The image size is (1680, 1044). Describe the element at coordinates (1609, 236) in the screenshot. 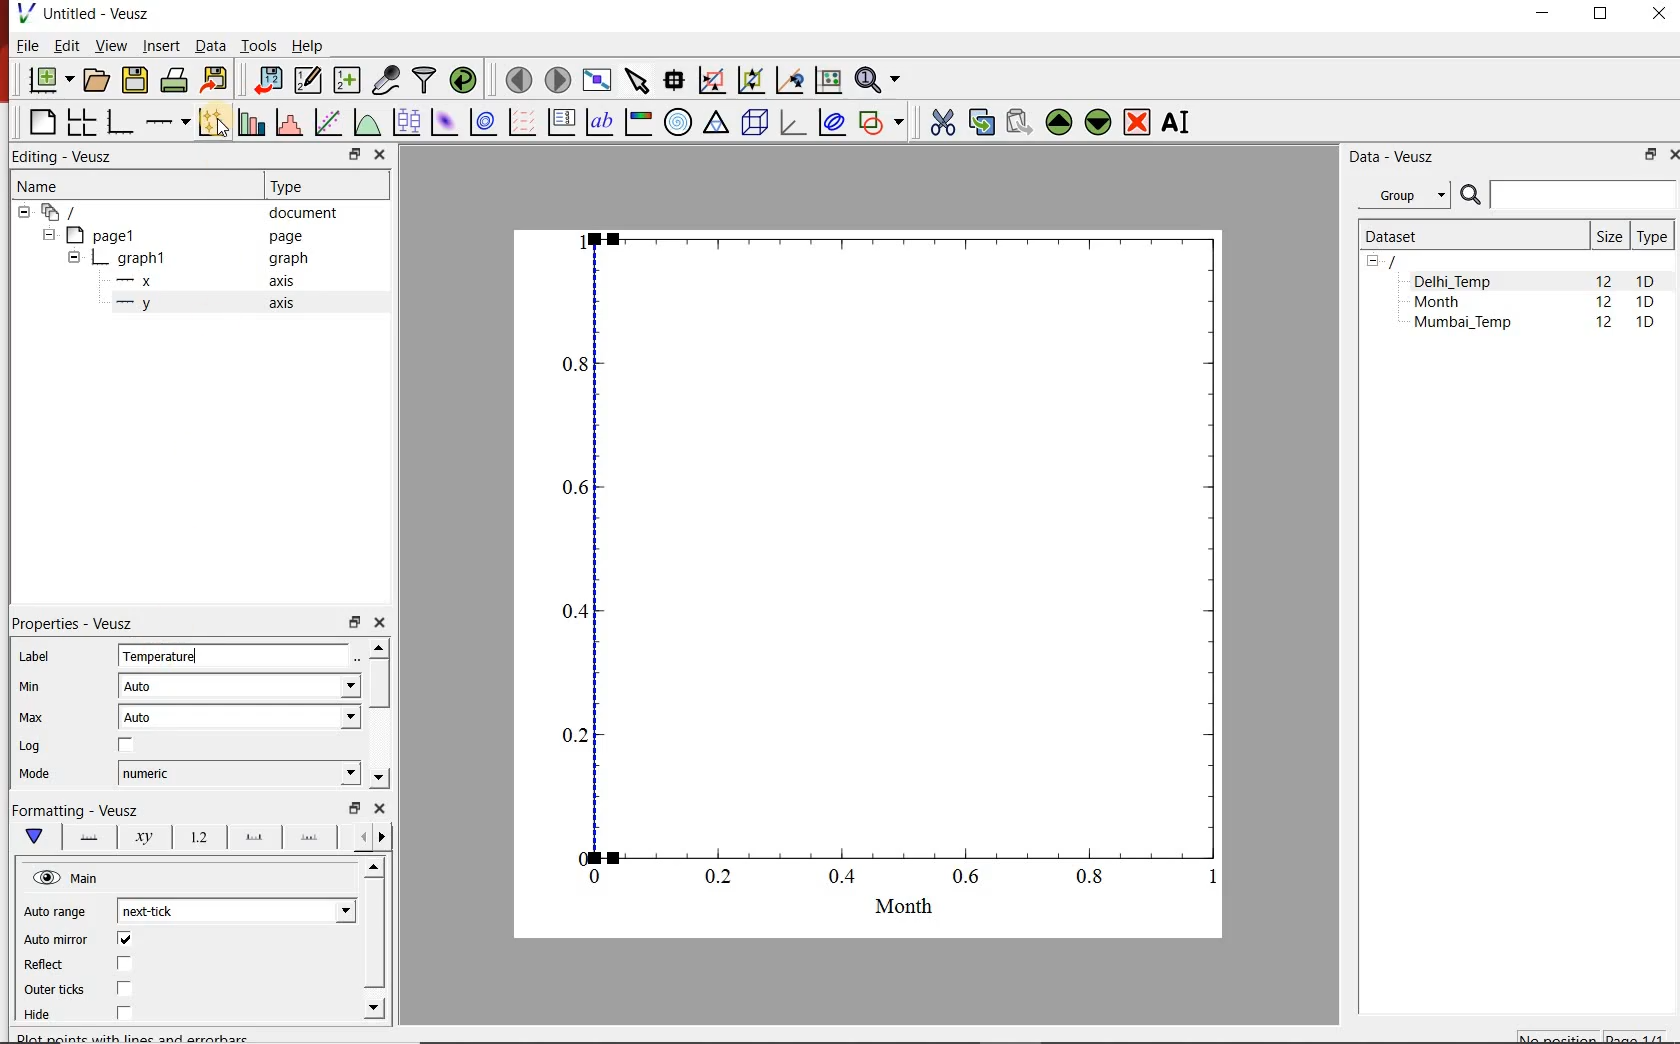

I see `Size` at that location.